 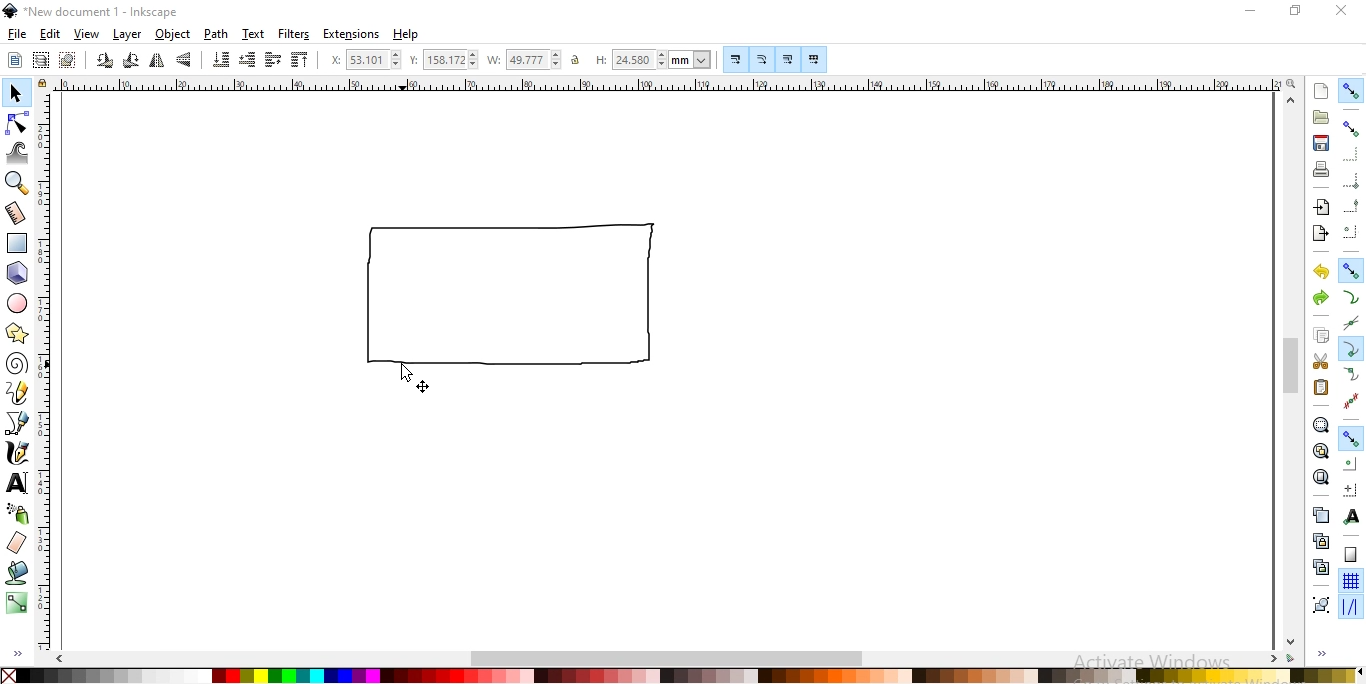 What do you see at coordinates (49, 34) in the screenshot?
I see `edit` at bounding box center [49, 34].